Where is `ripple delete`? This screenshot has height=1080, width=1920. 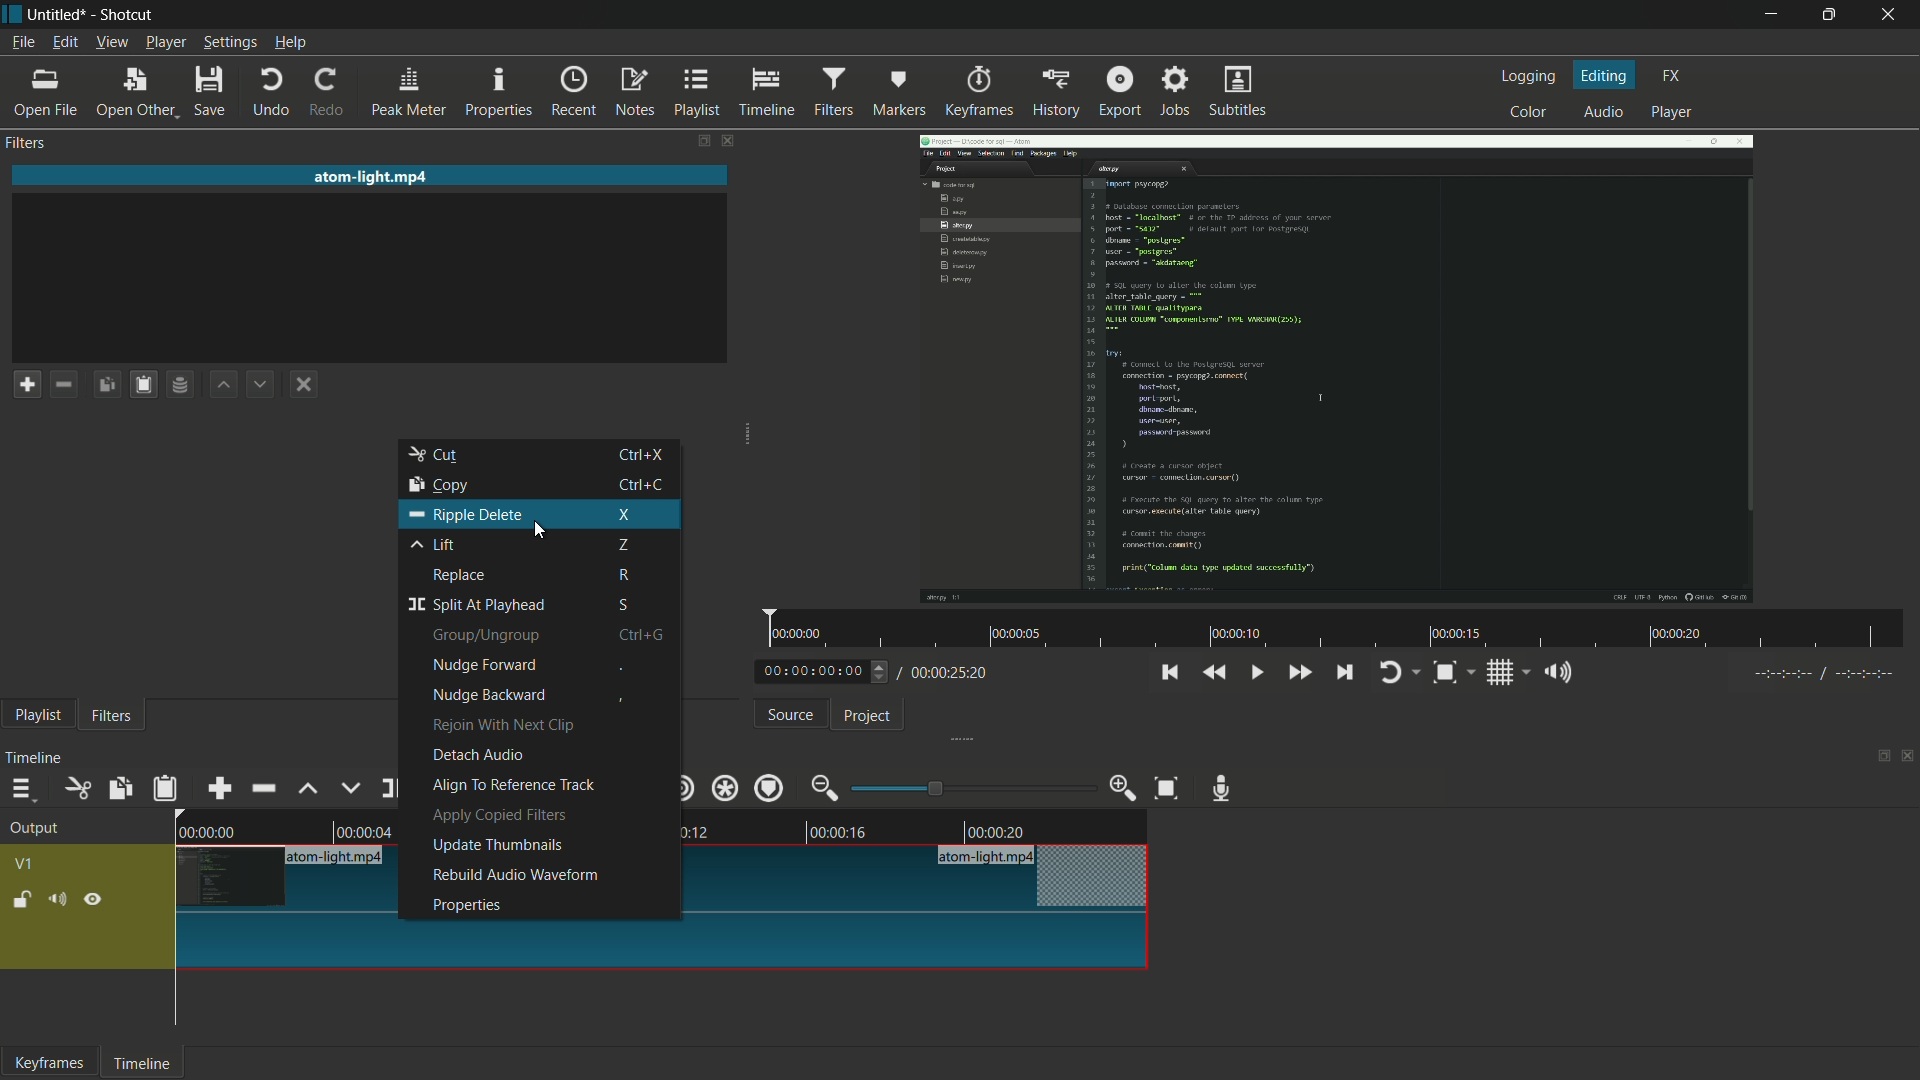 ripple delete is located at coordinates (541, 514).